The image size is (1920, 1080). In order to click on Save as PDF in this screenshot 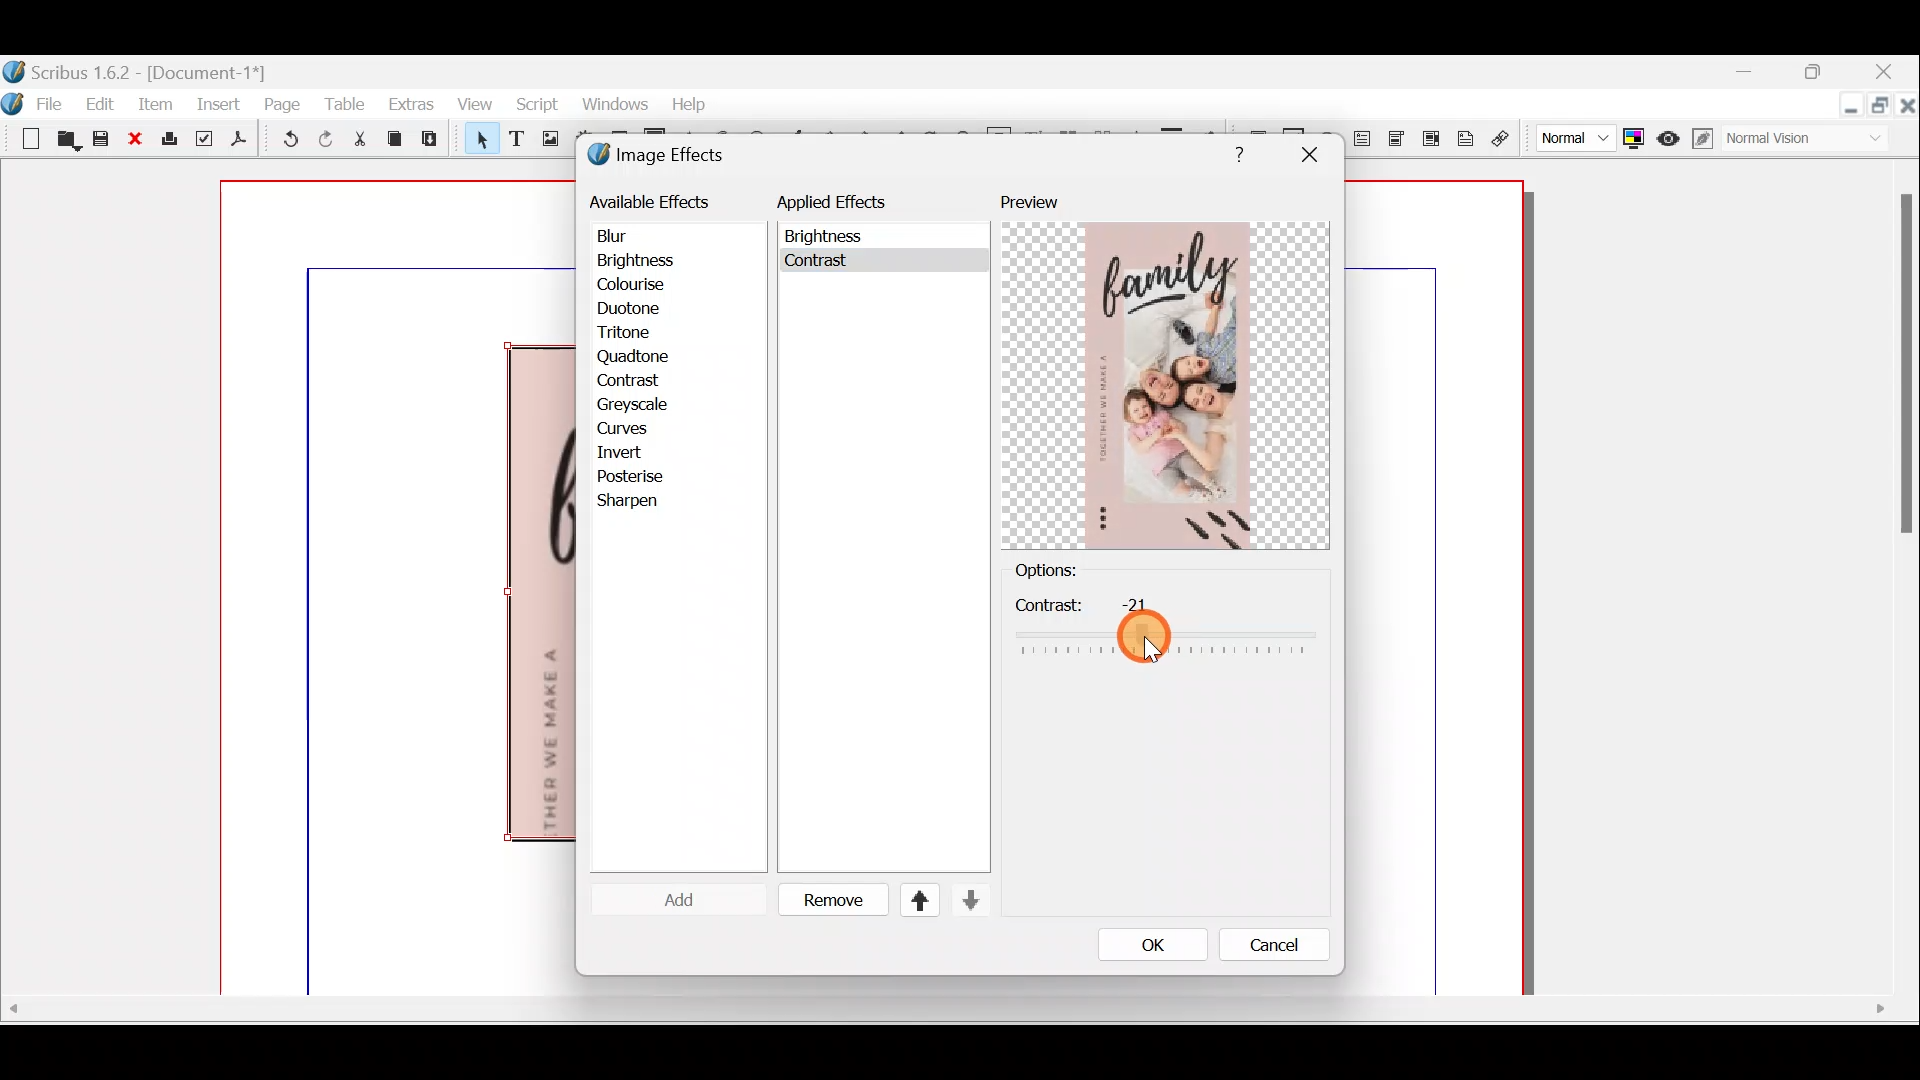, I will do `click(236, 142)`.